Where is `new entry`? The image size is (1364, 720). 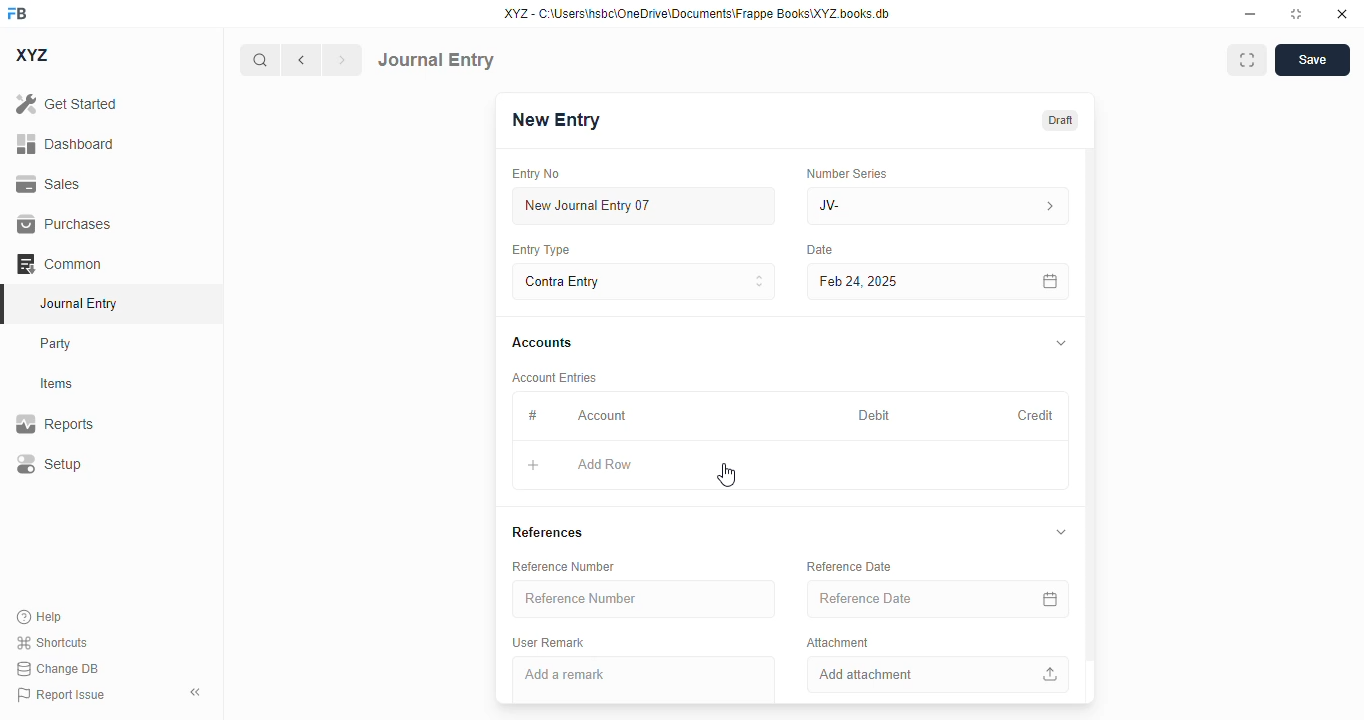 new entry is located at coordinates (557, 119).